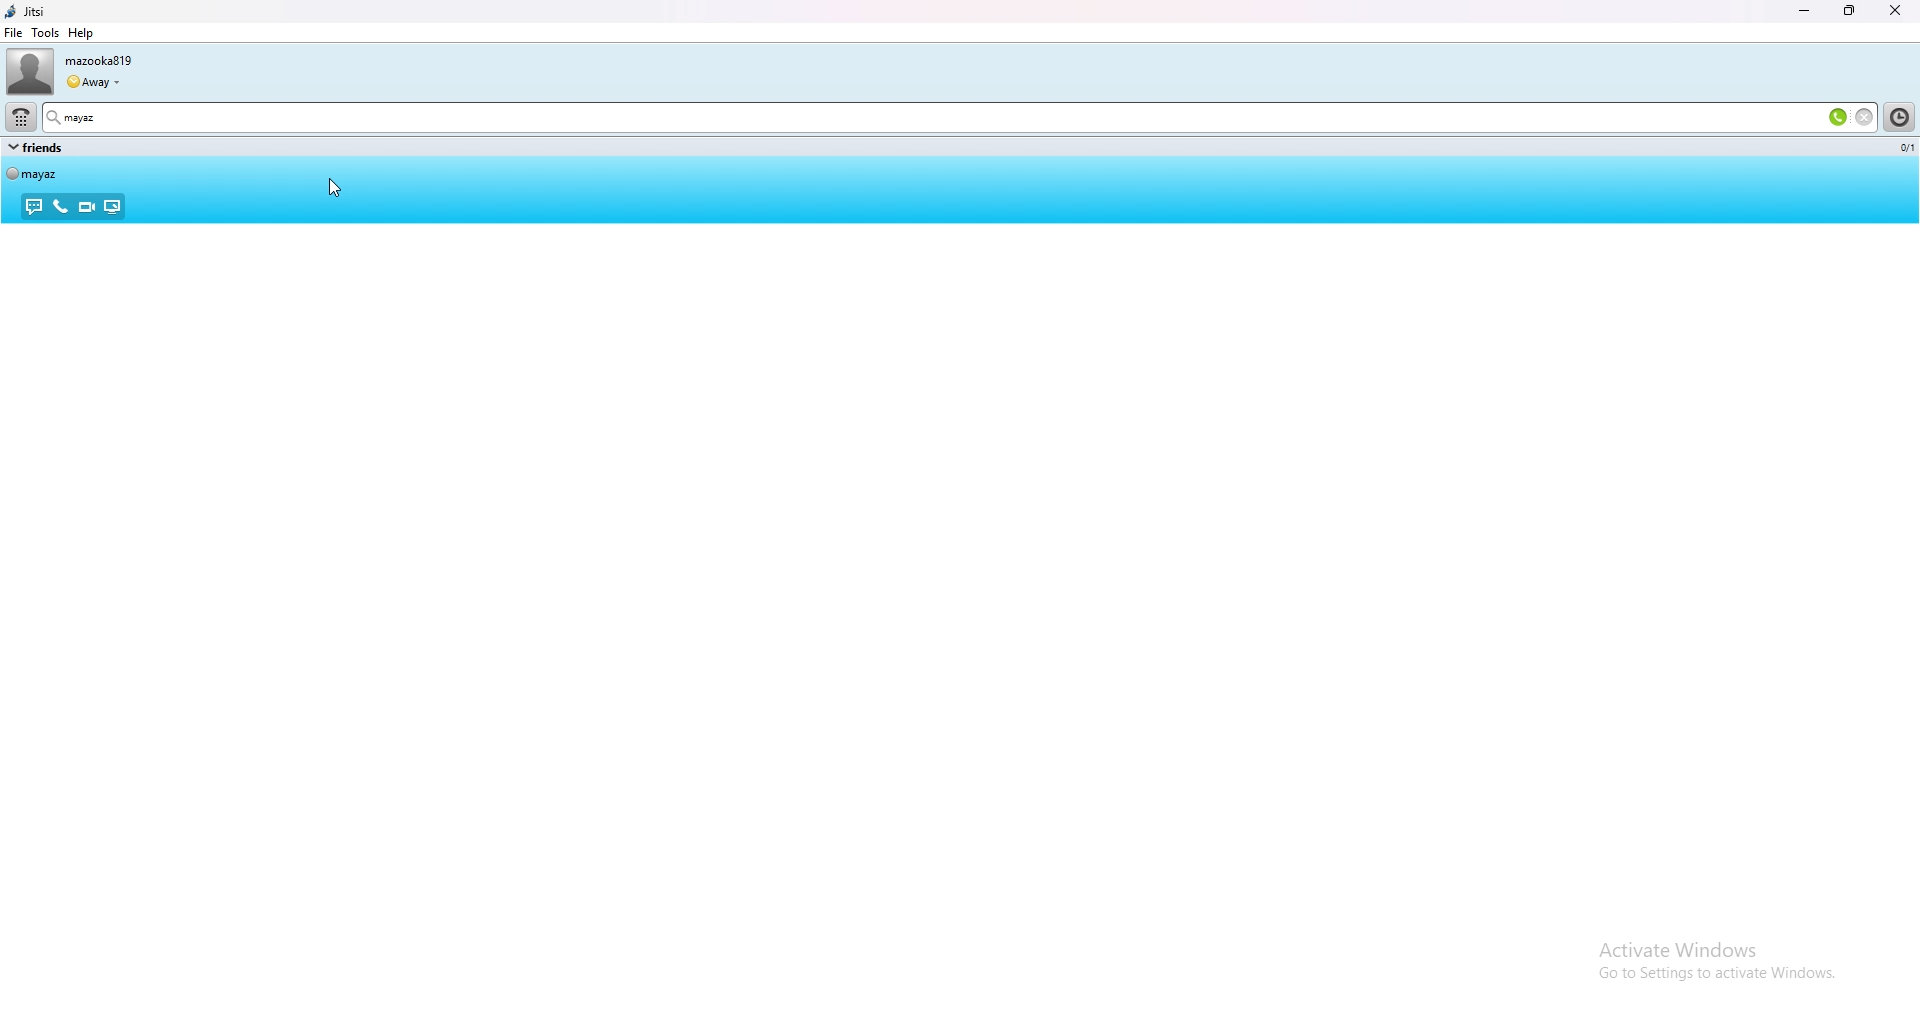 This screenshot has width=1920, height=1030. I want to click on Away , so click(95, 79).